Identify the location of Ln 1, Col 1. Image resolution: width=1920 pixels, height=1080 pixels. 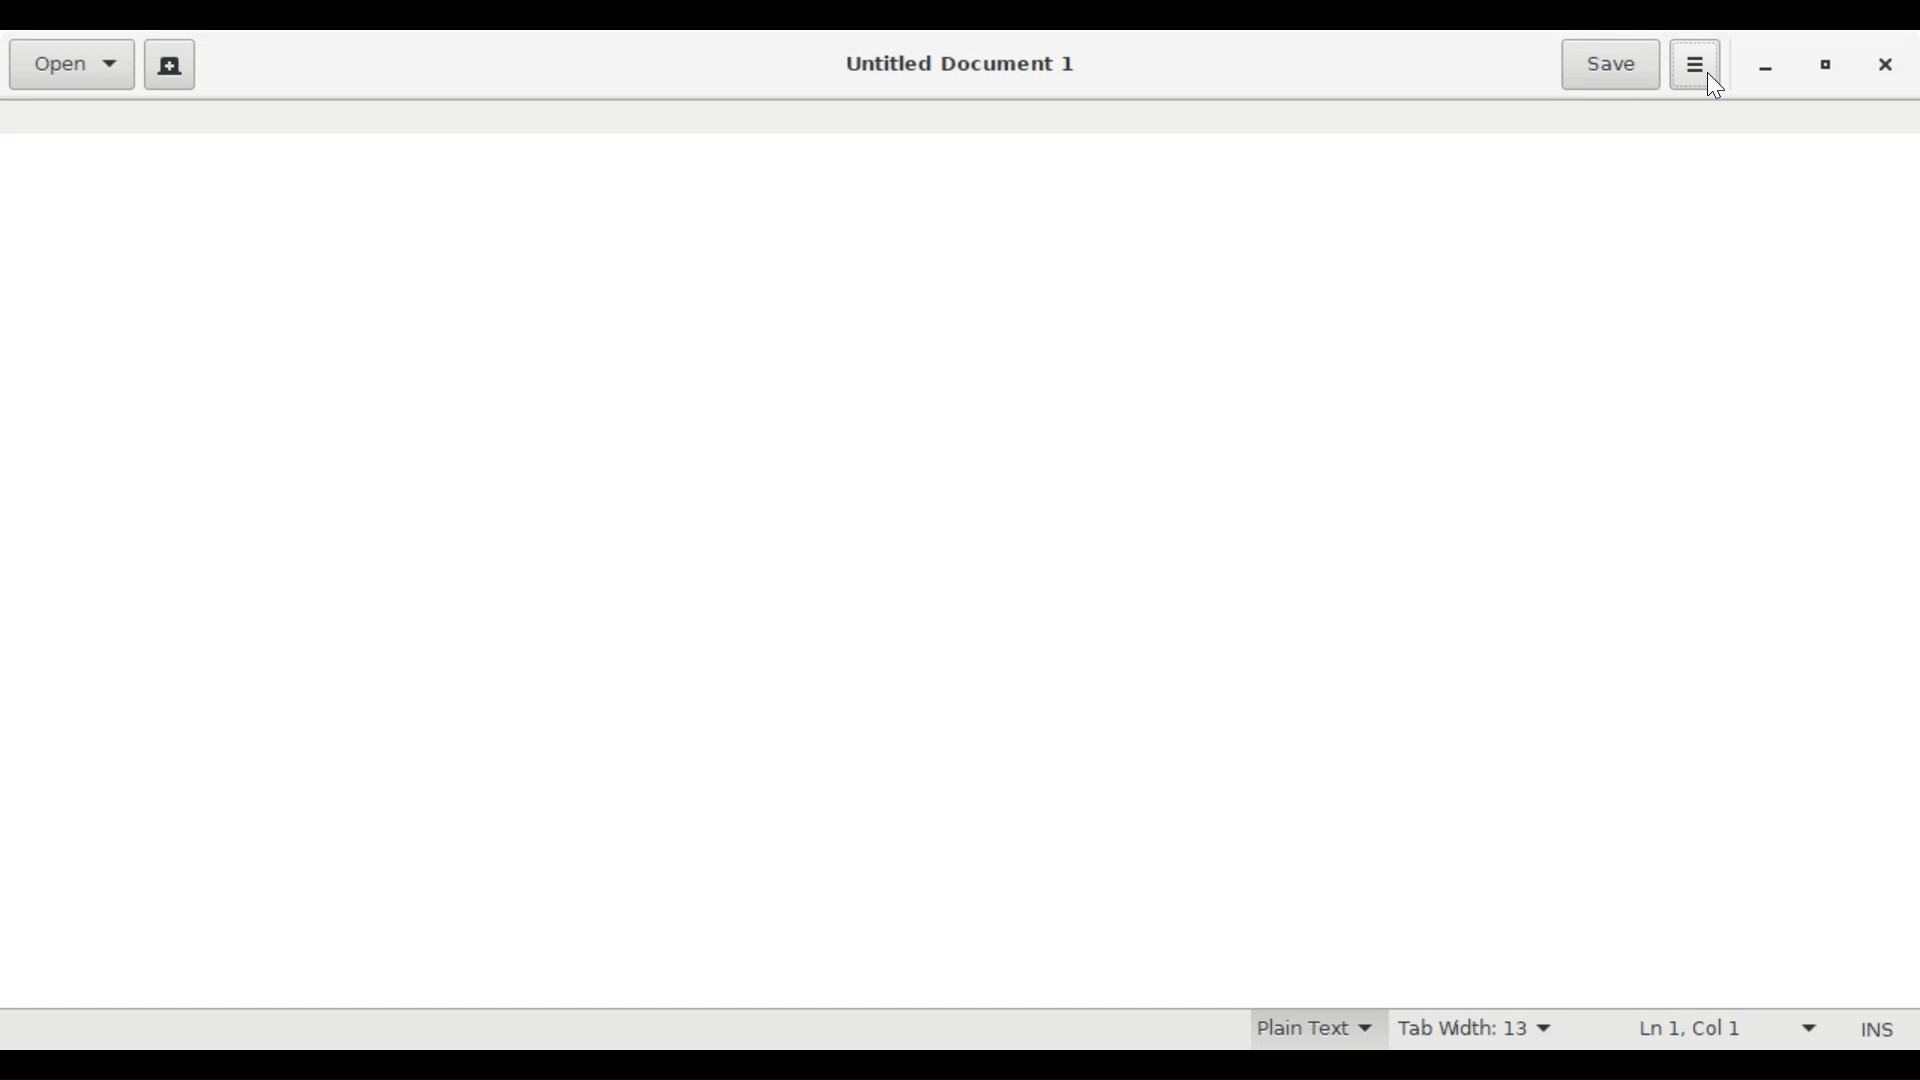
(1721, 1030).